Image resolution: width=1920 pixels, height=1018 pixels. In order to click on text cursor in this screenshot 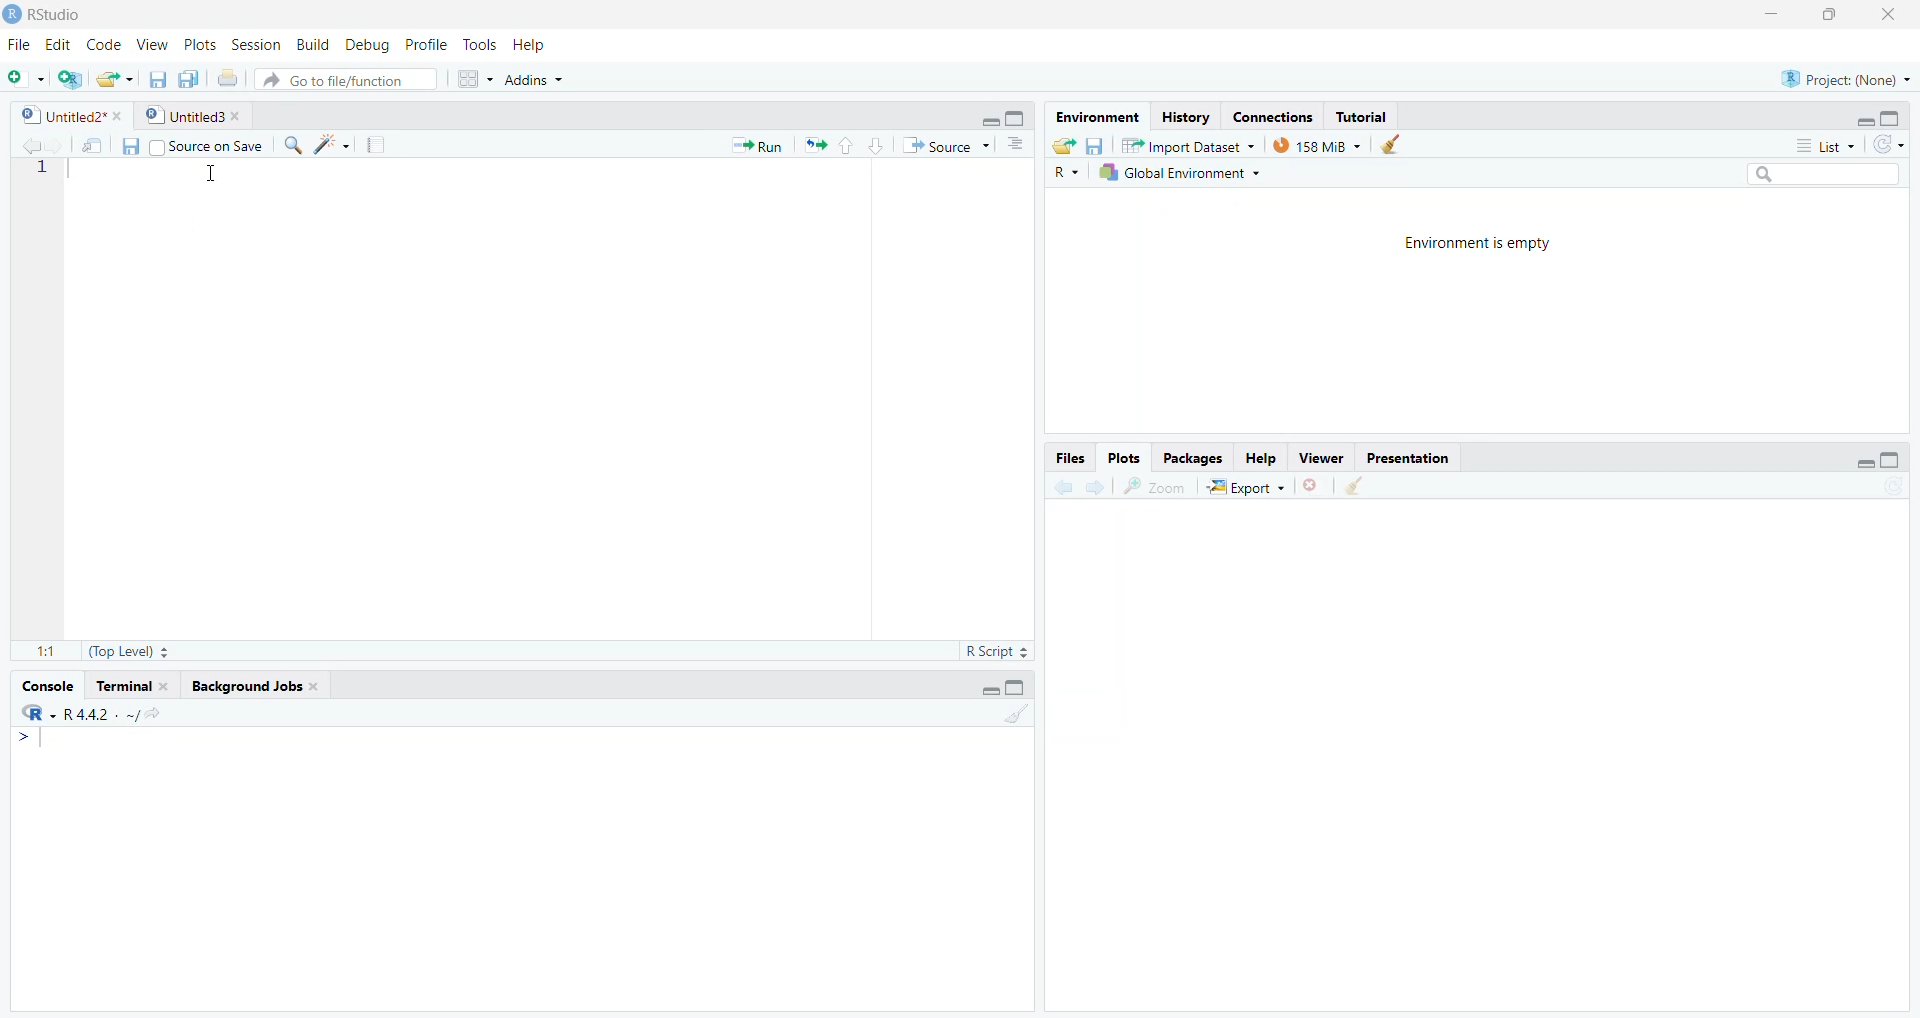, I will do `click(206, 177)`.